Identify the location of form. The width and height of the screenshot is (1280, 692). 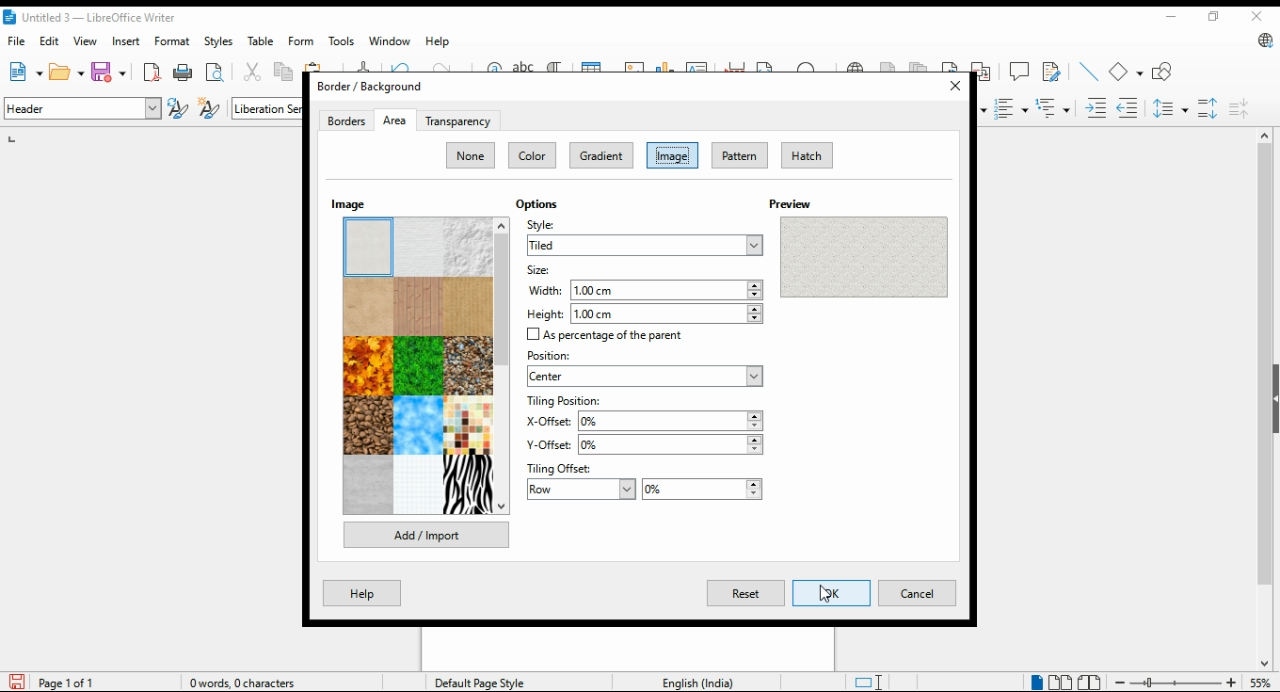
(300, 40).